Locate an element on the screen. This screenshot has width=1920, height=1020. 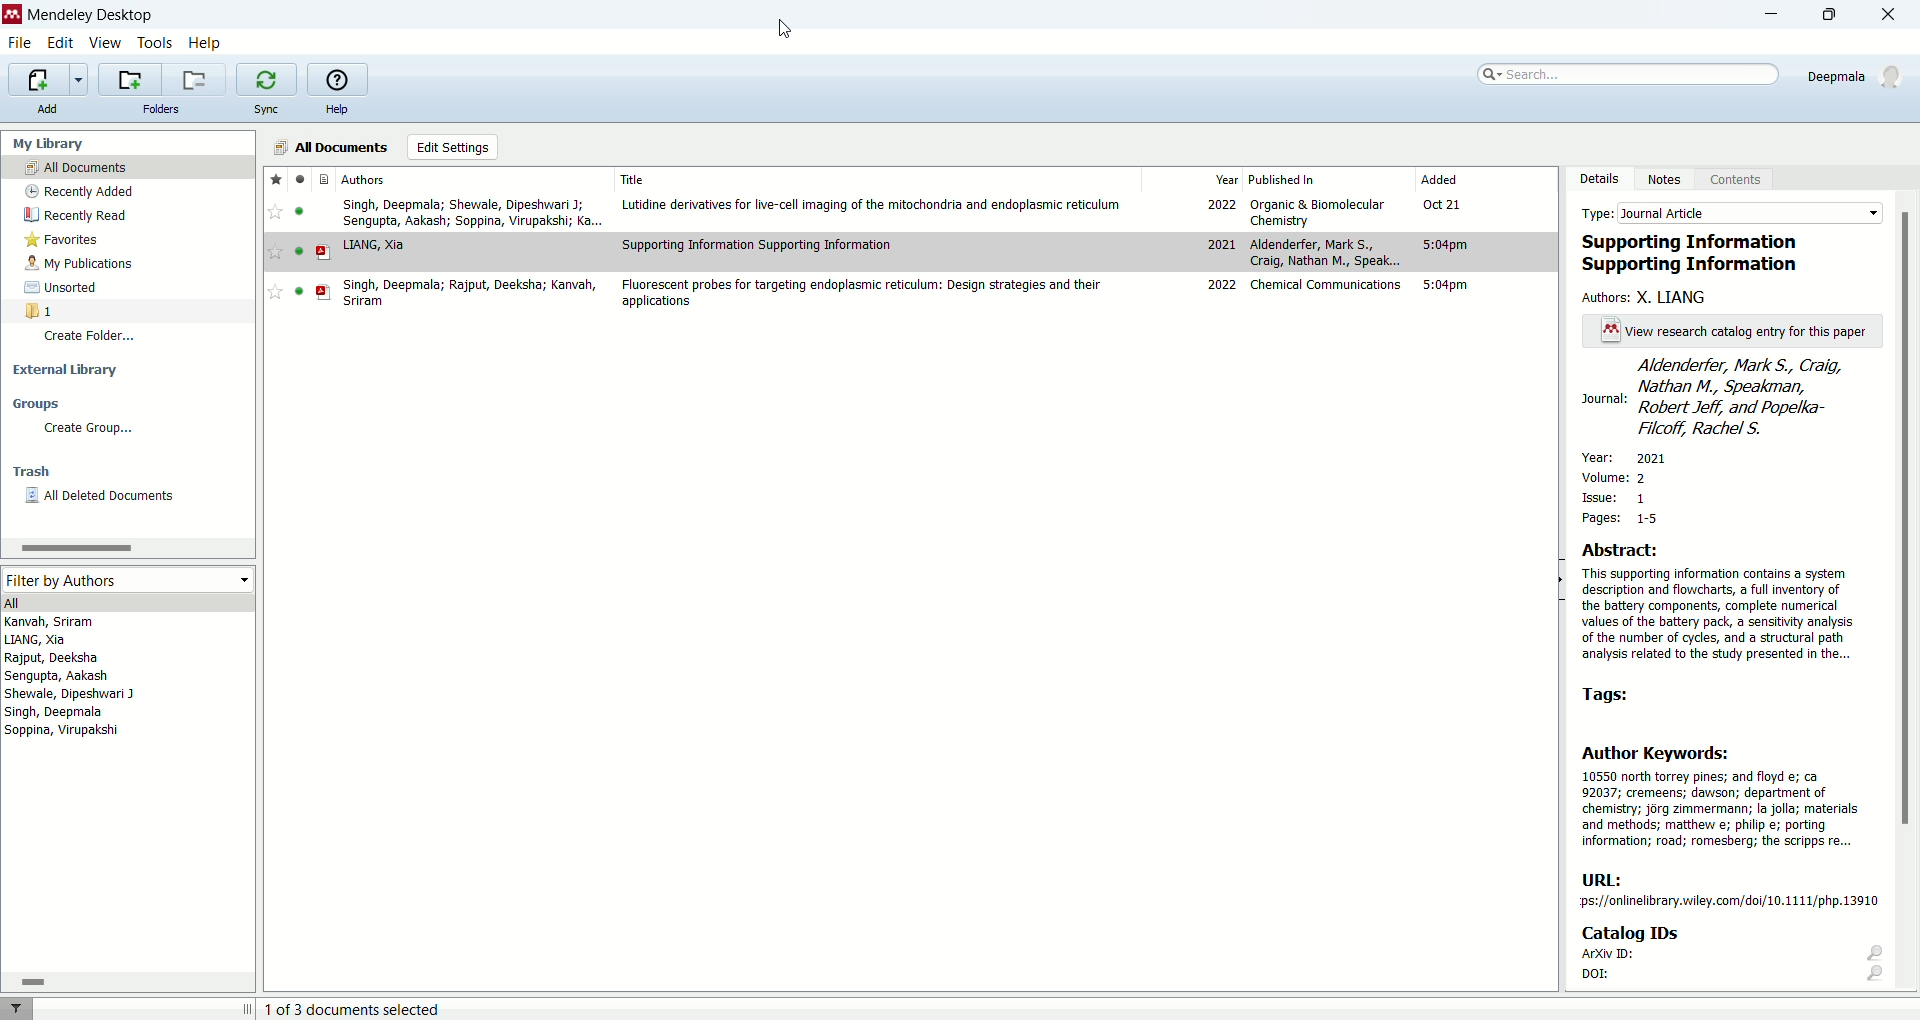
Organic & Biomolecular Chemistry is located at coordinates (1318, 213).